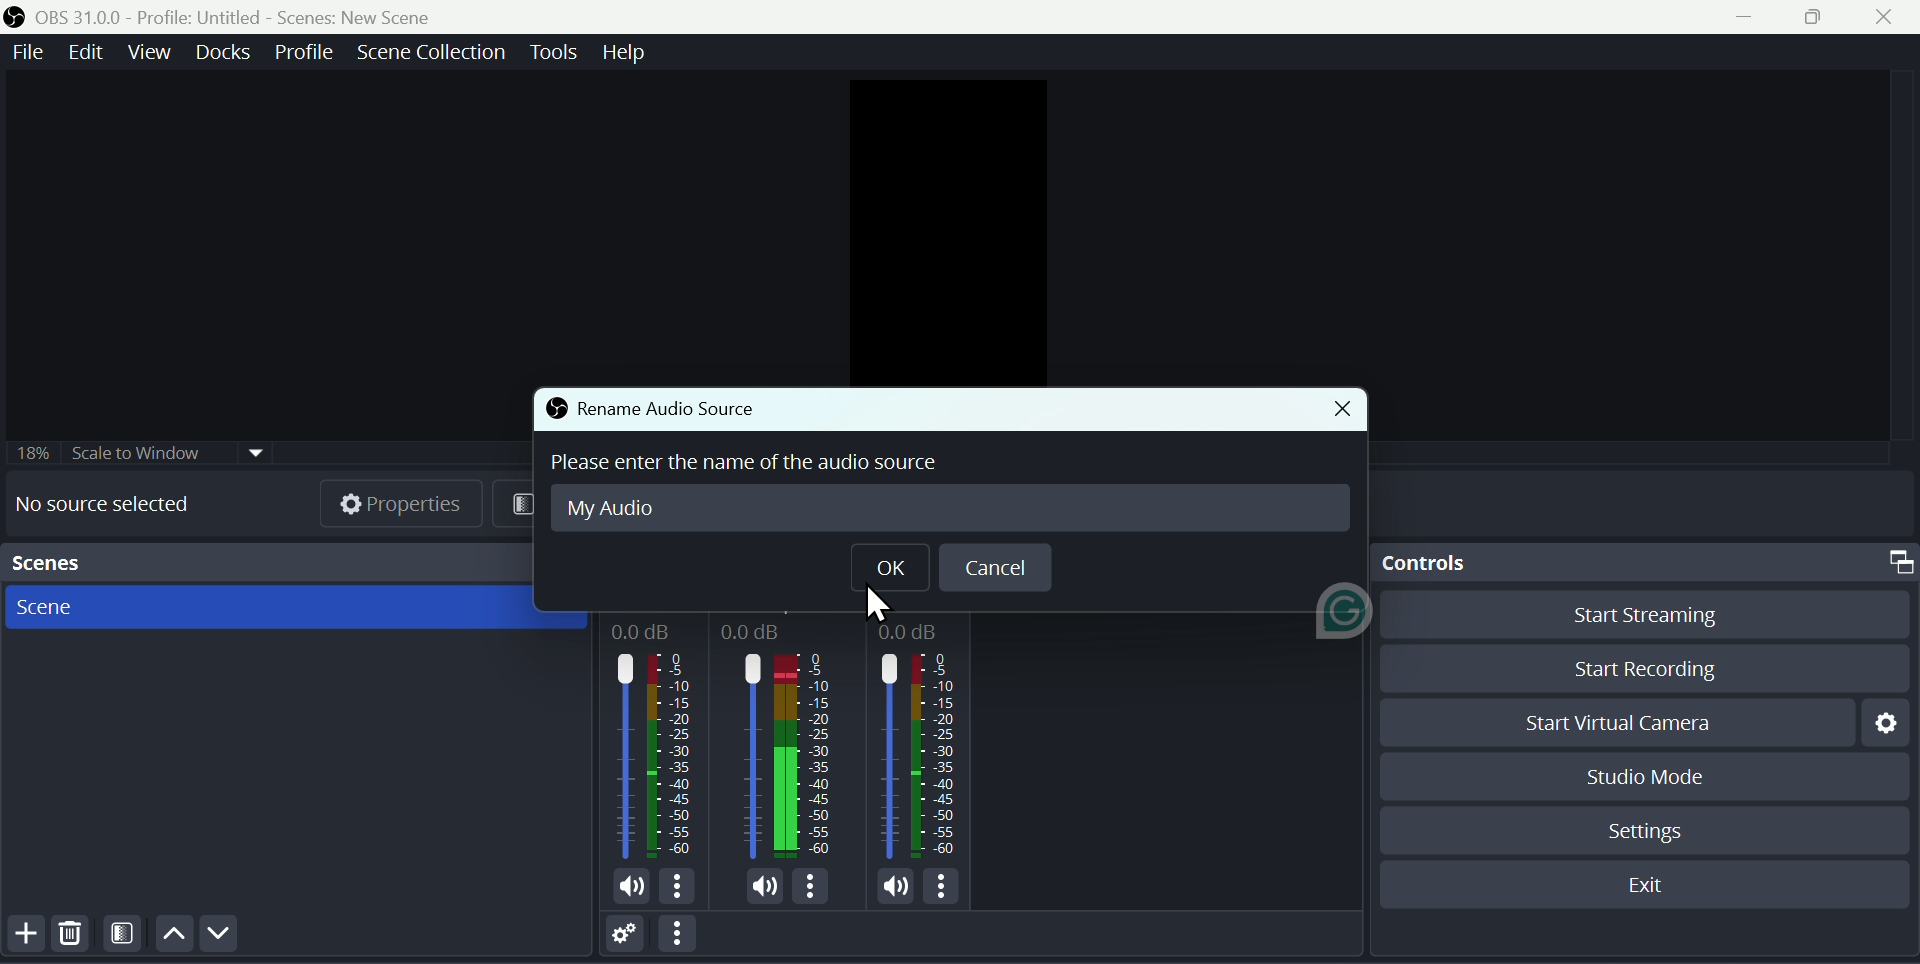 The height and width of the screenshot is (964, 1920). I want to click on My audio, so click(617, 511).